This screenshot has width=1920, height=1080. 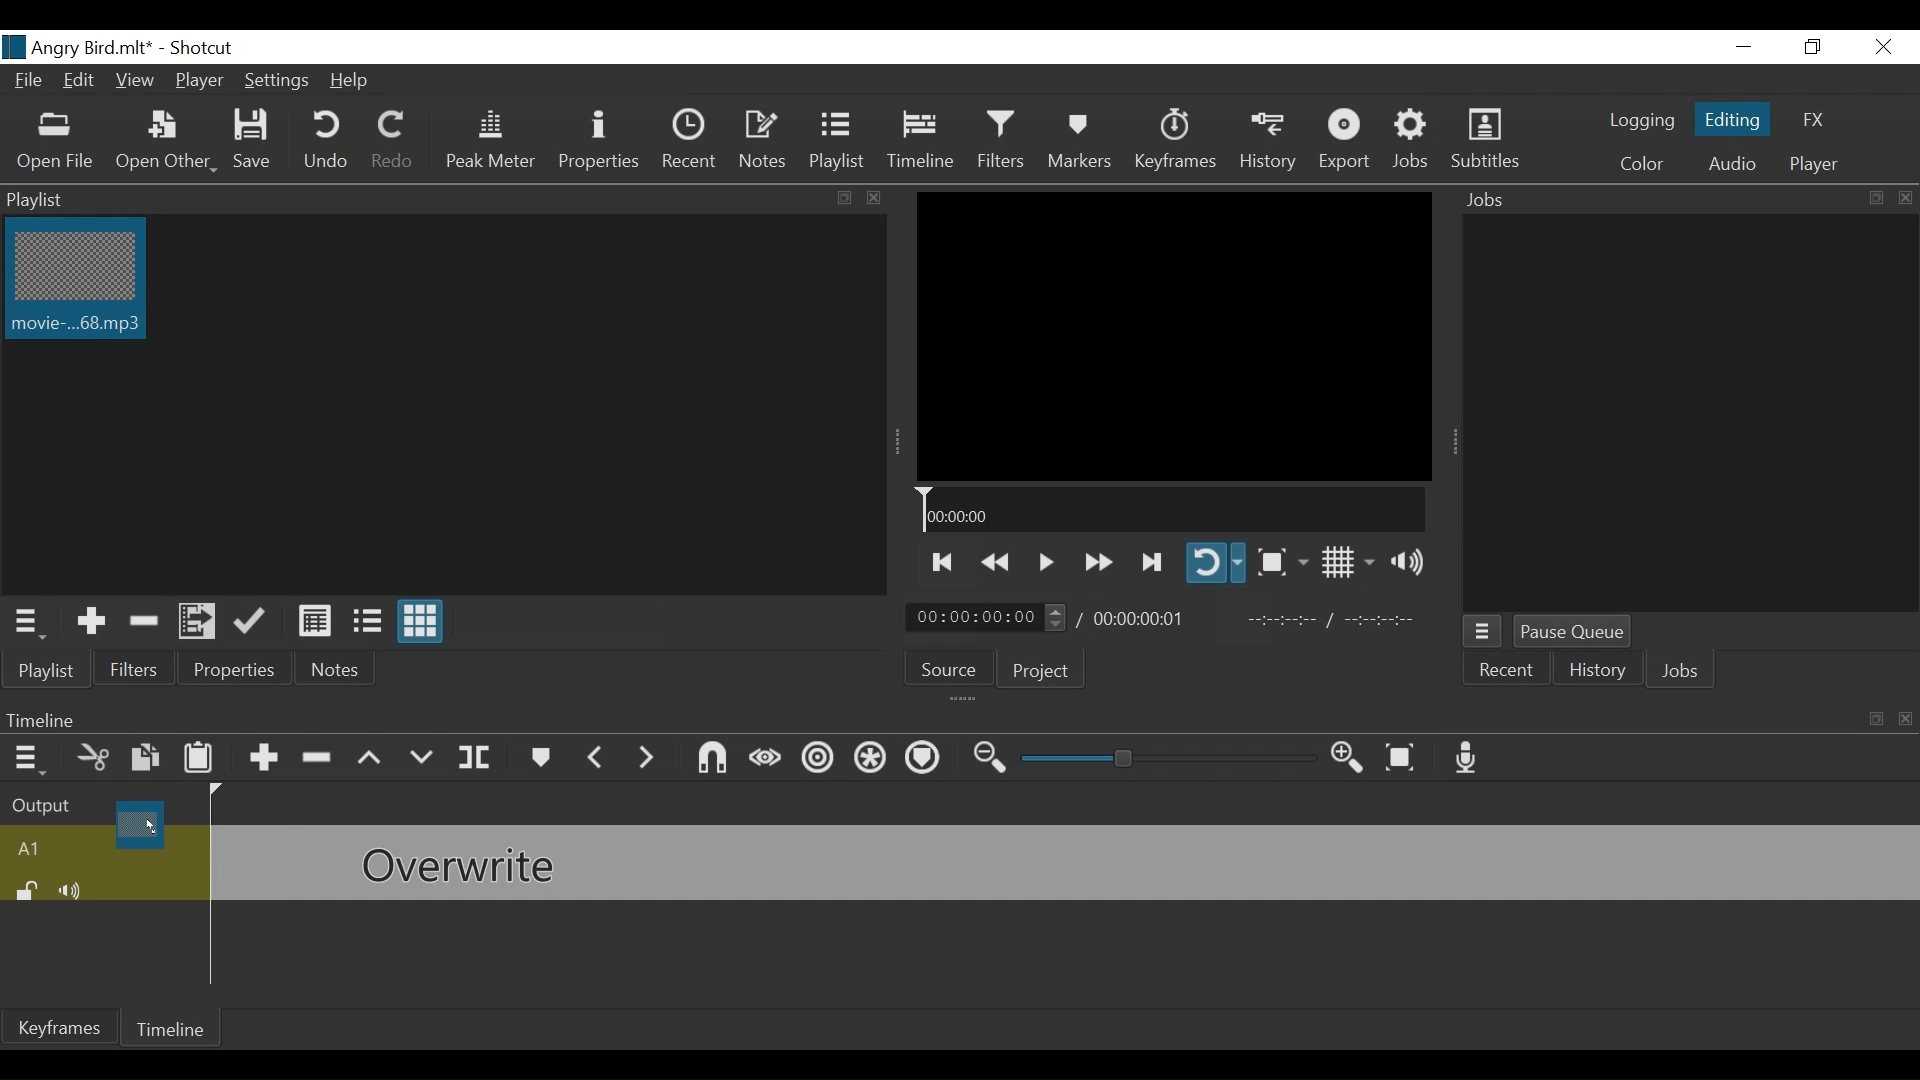 I want to click on Ripple , so click(x=815, y=759).